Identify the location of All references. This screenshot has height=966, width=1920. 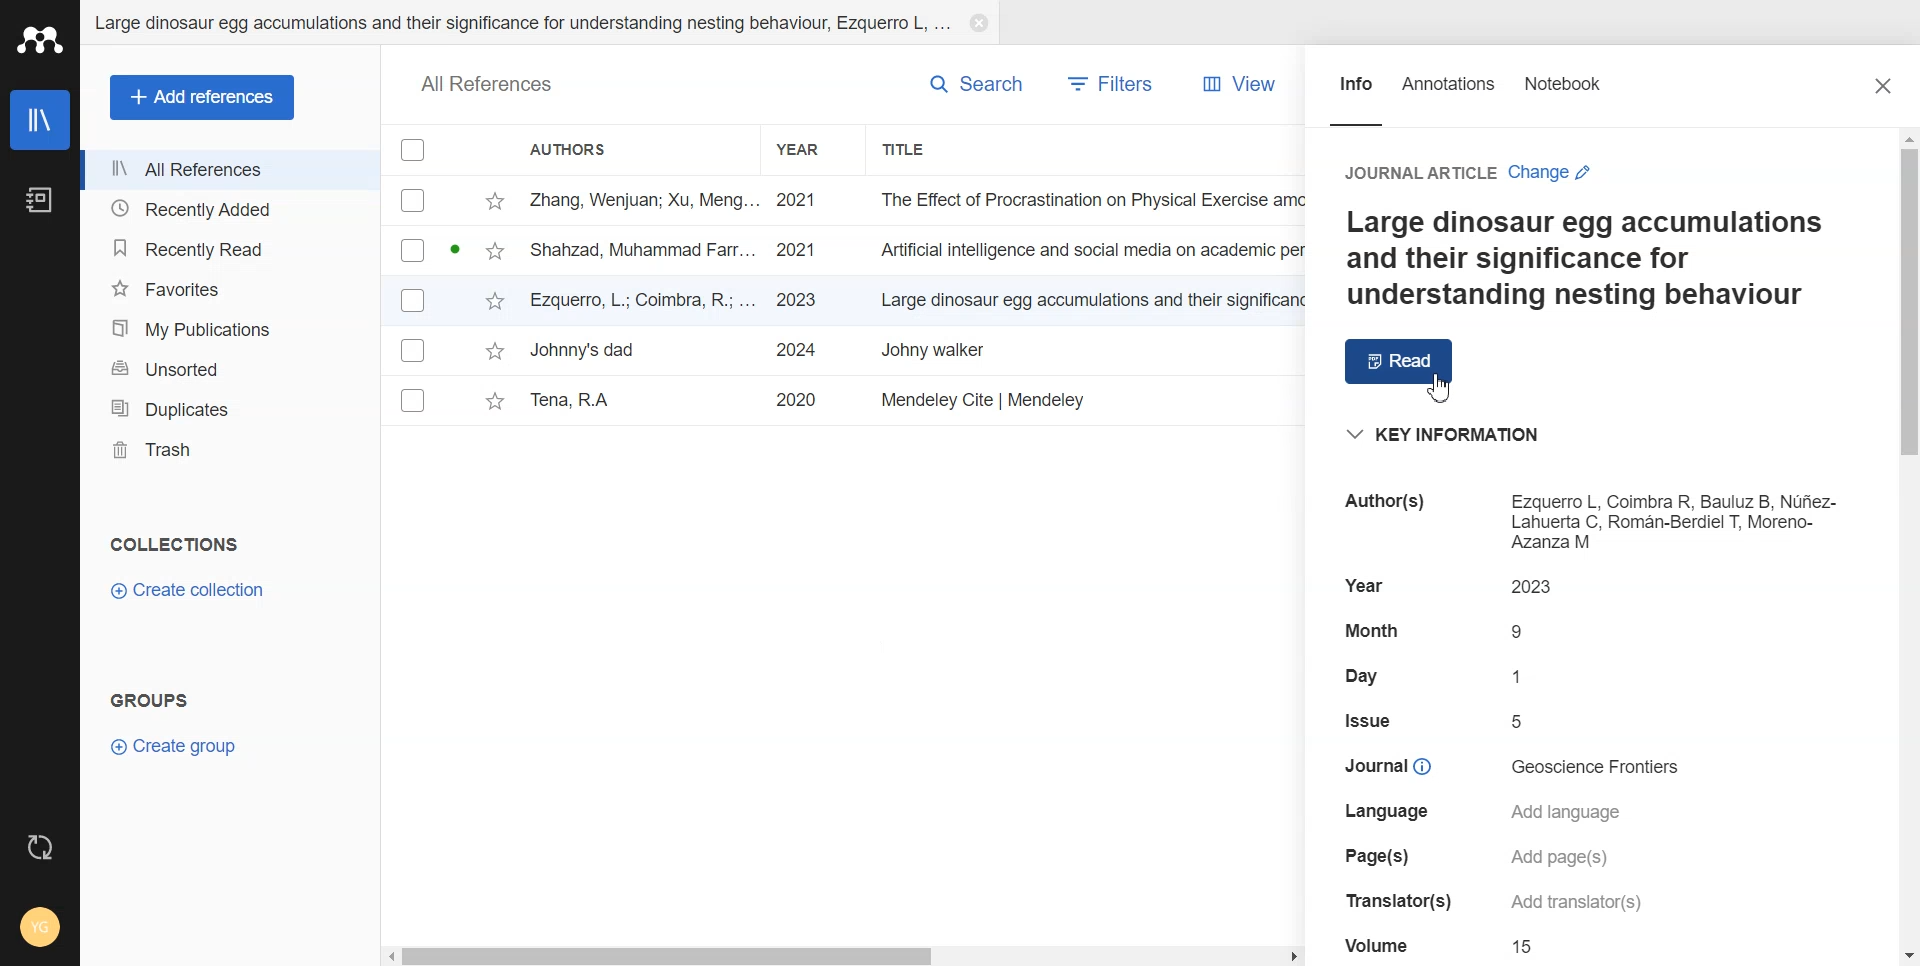
(229, 168).